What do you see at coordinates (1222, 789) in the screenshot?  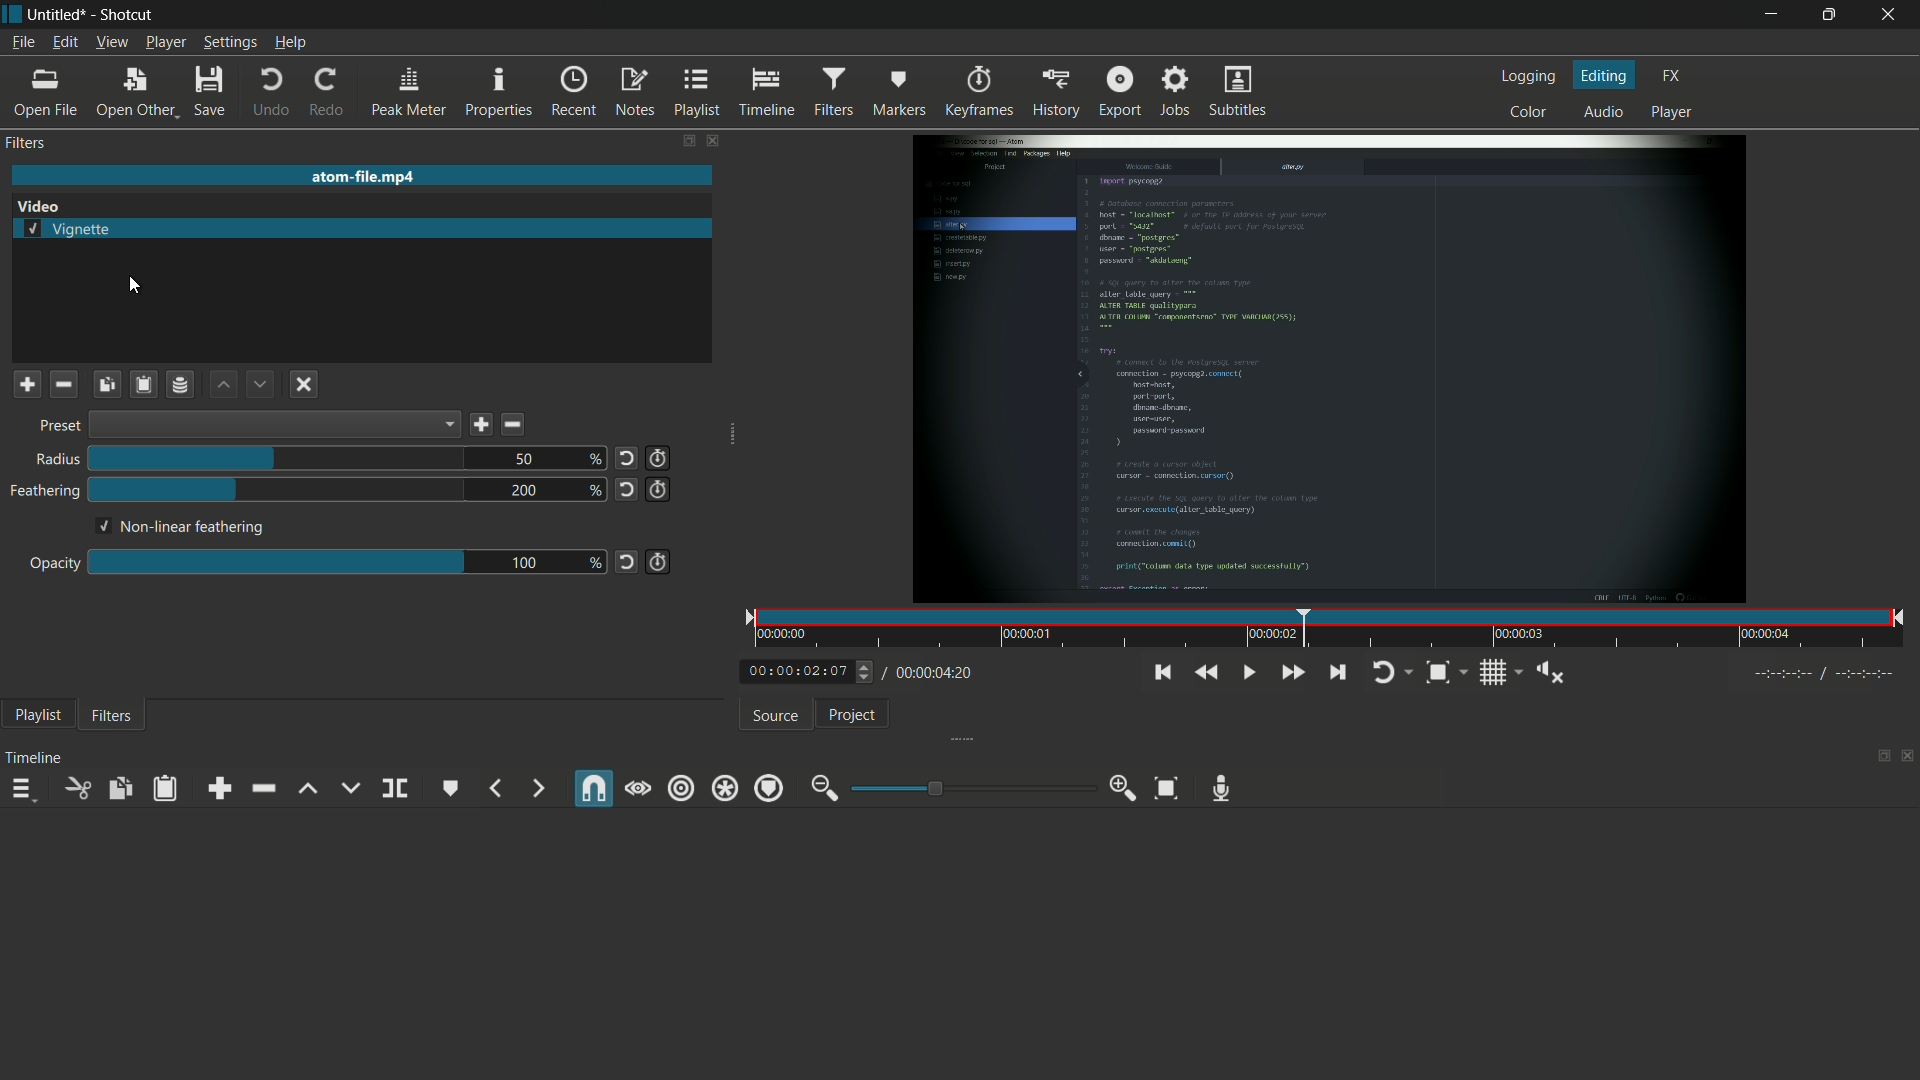 I see `record audio` at bounding box center [1222, 789].